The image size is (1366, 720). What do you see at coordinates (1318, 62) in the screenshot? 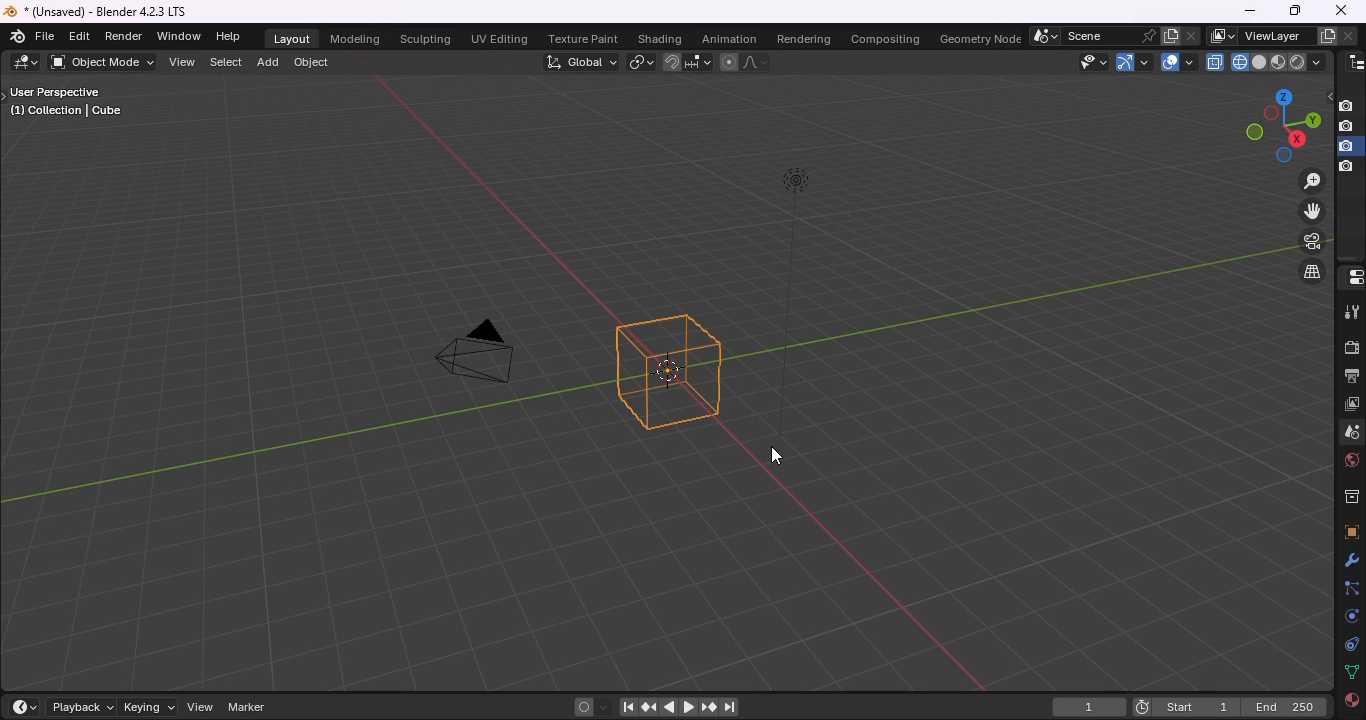
I see `drop down` at bounding box center [1318, 62].